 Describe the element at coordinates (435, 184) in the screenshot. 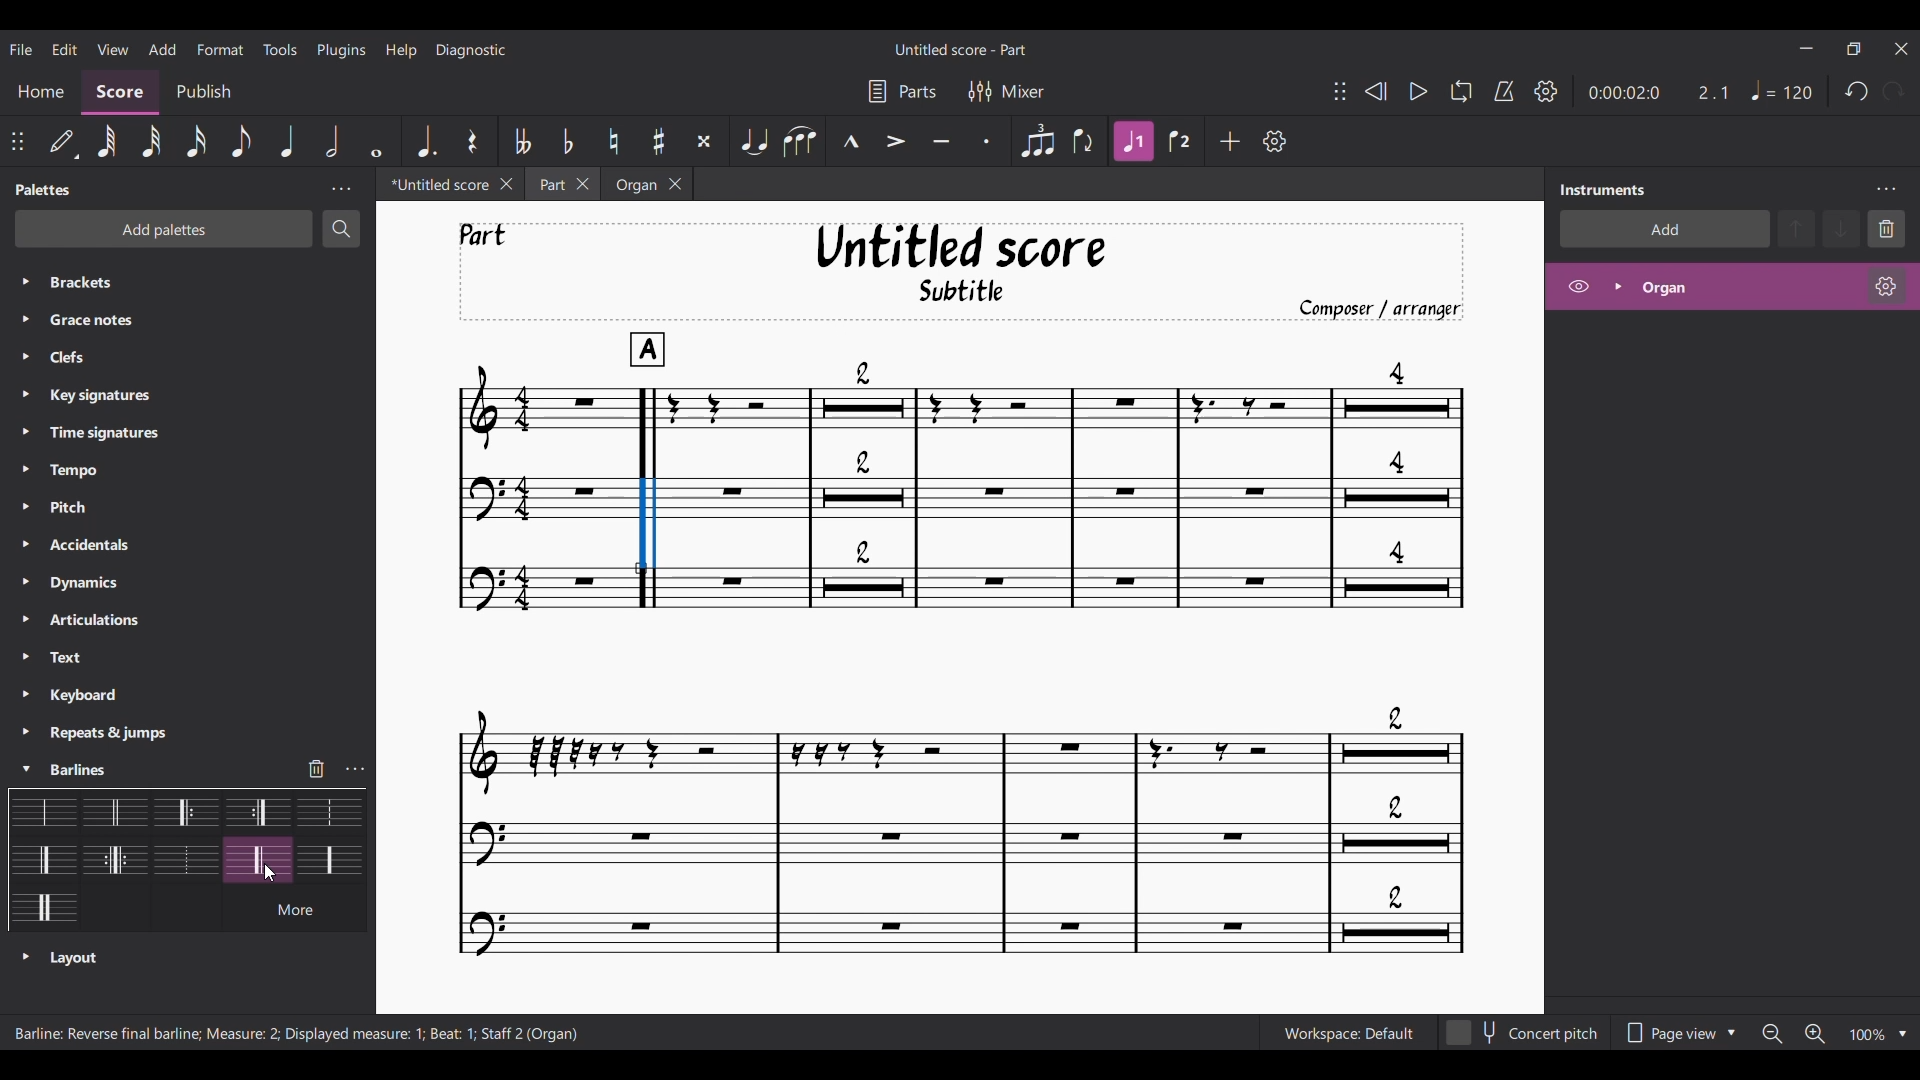

I see `Untitled tab` at that location.